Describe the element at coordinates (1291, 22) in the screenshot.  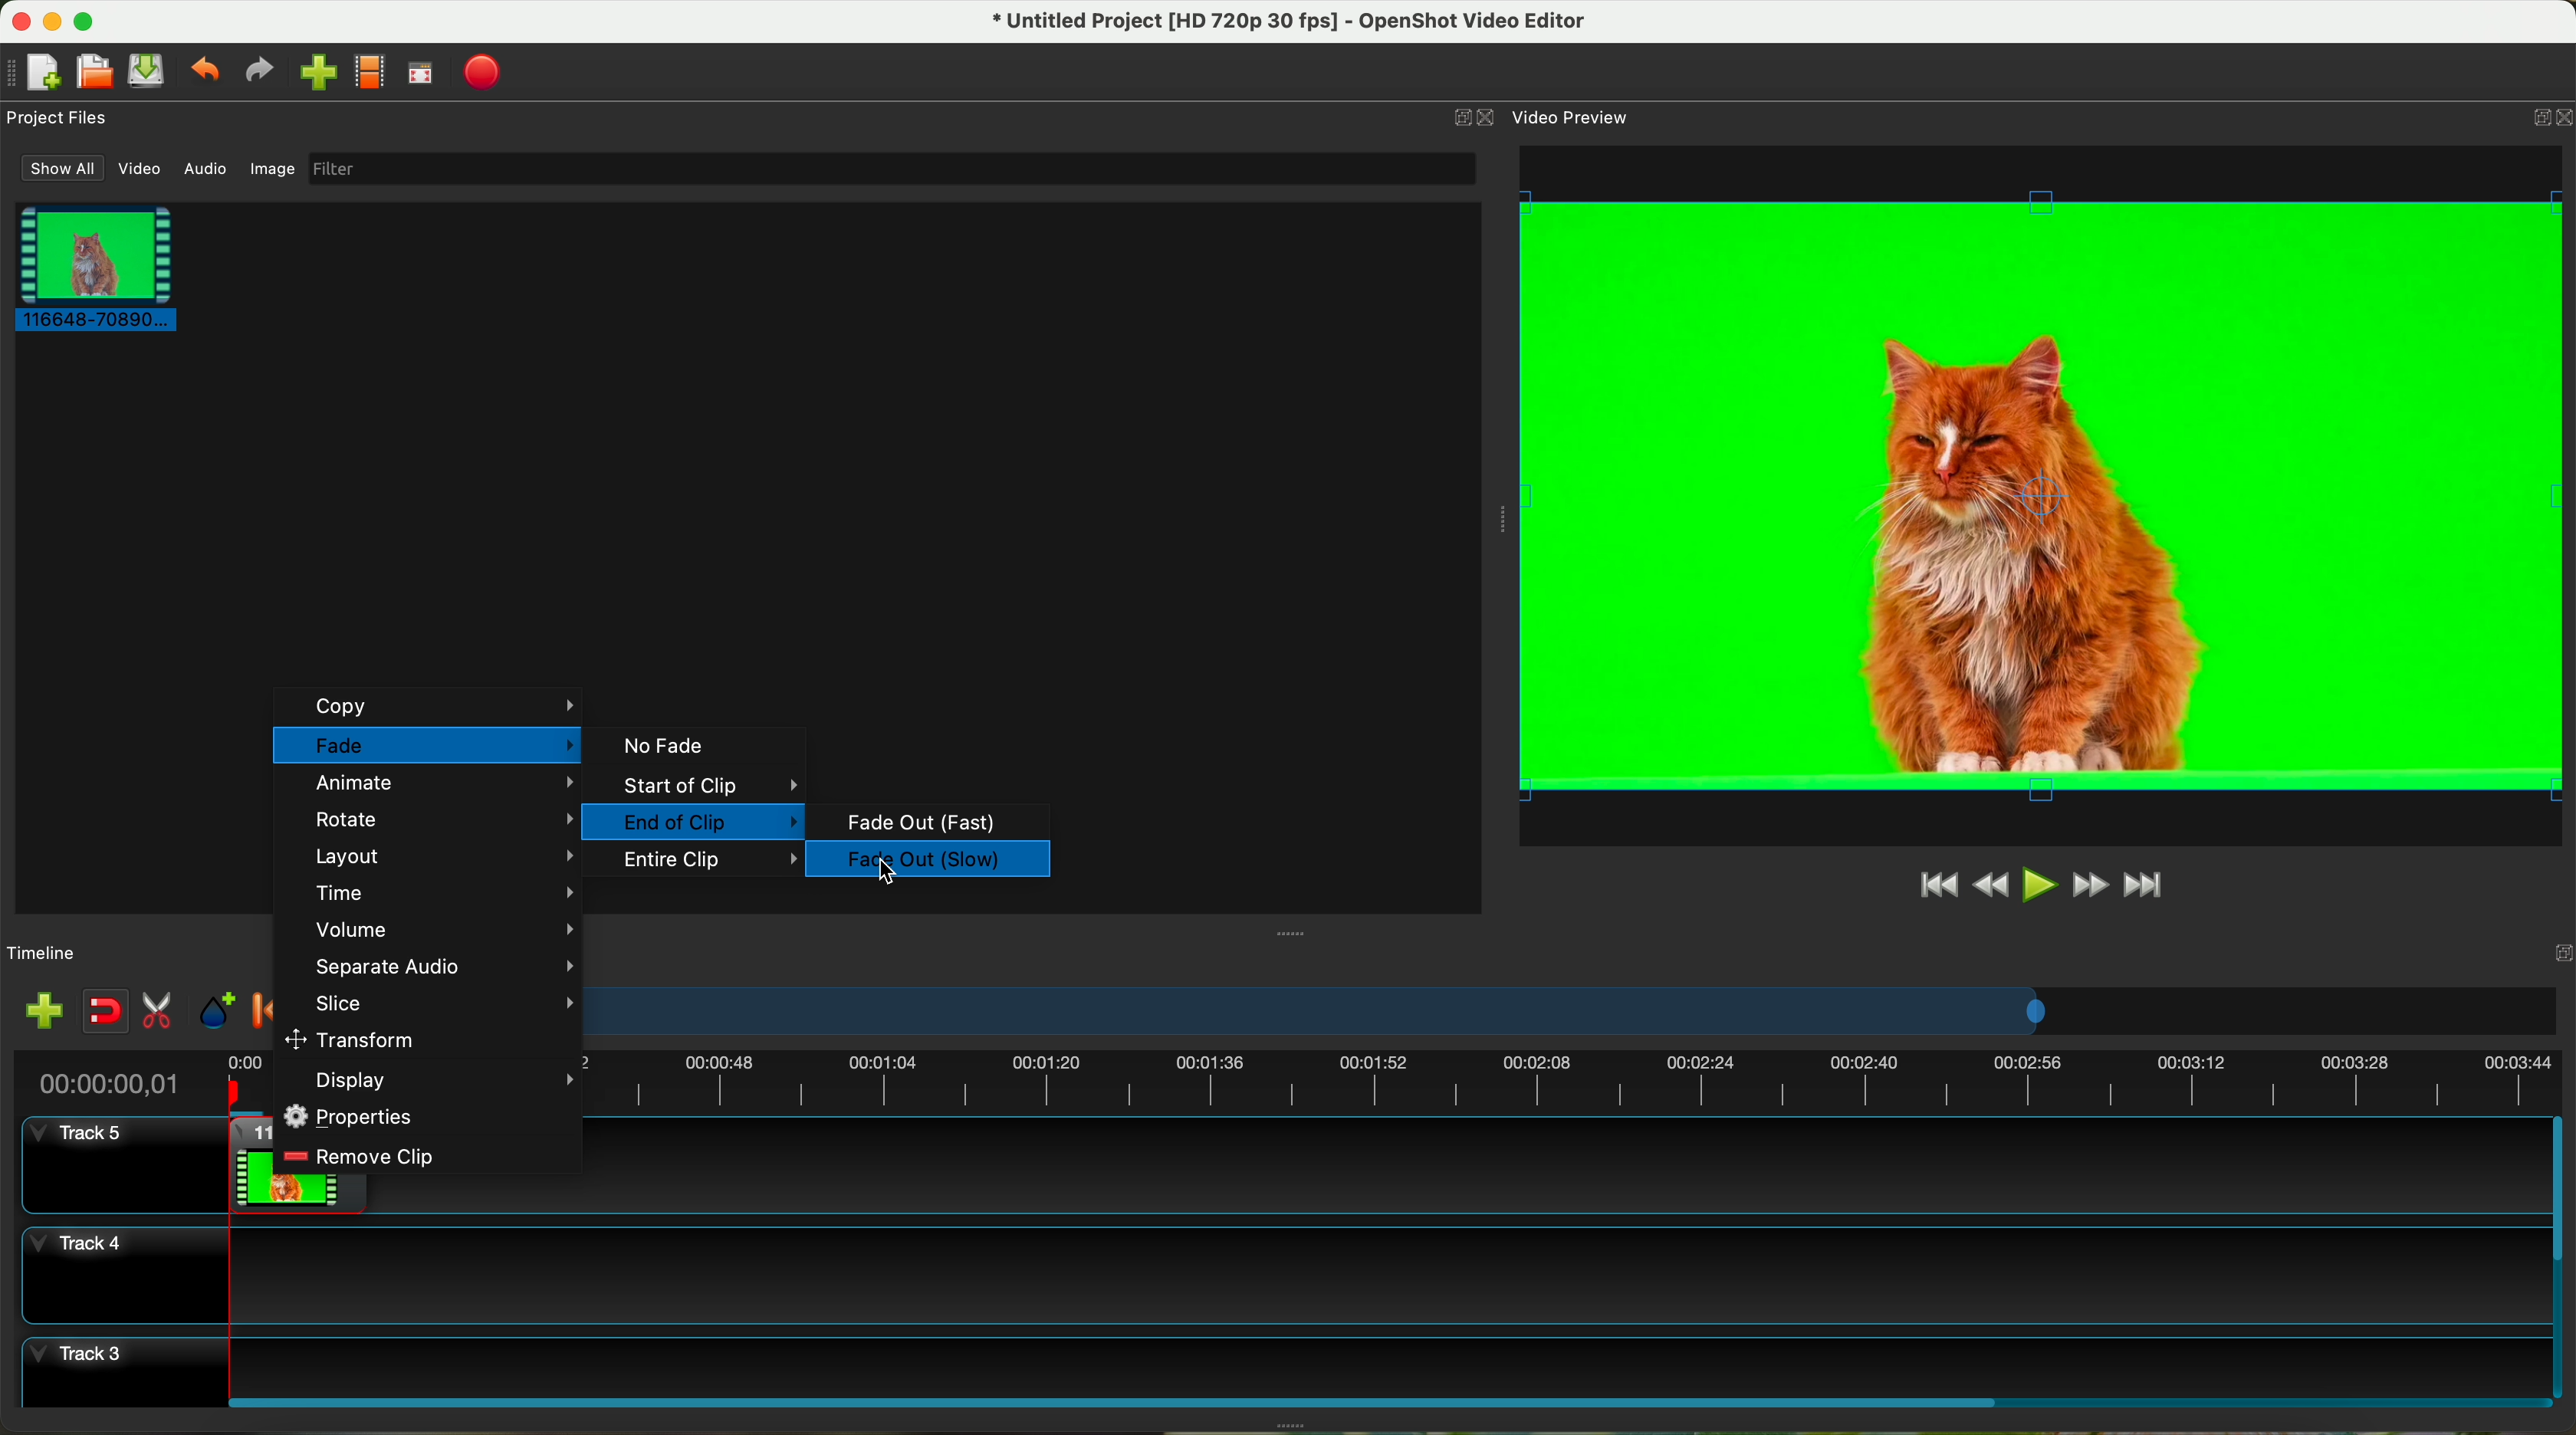
I see `file name` at that location.